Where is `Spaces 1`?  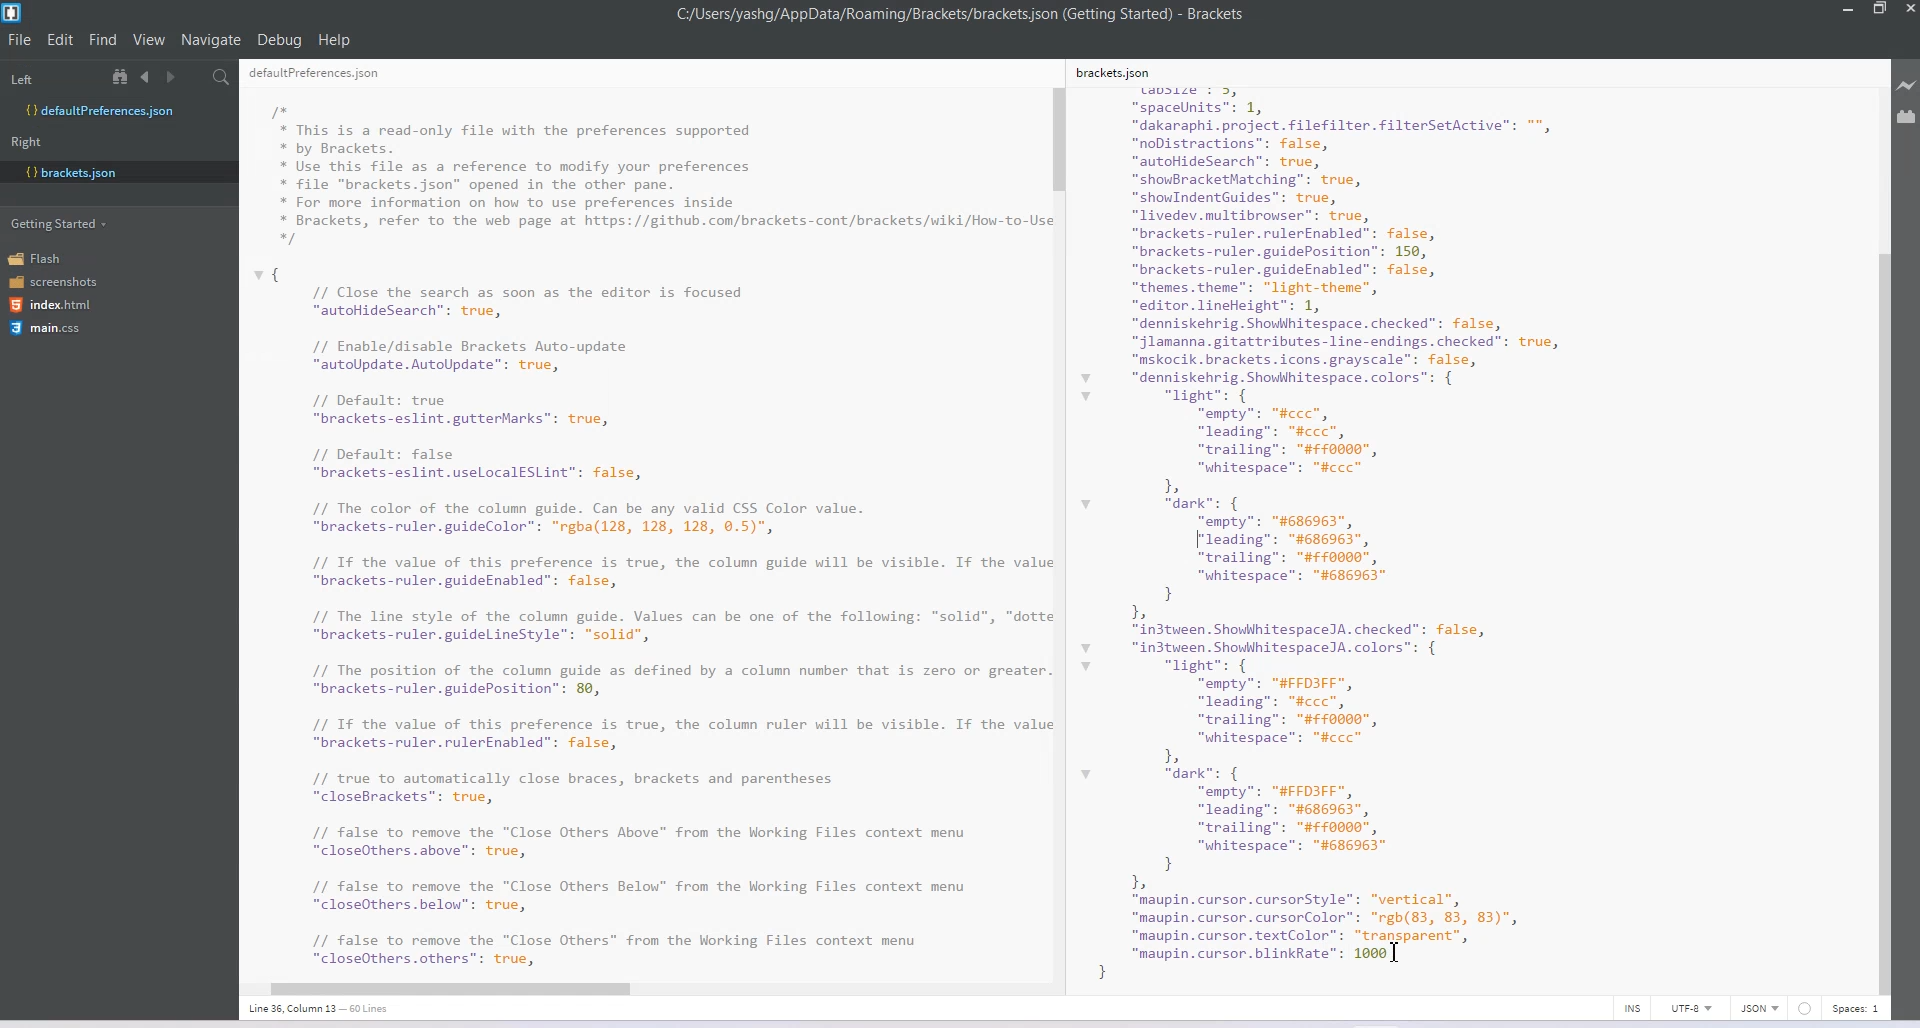 Spaces 1 is located at coordinates (1857, 1009).